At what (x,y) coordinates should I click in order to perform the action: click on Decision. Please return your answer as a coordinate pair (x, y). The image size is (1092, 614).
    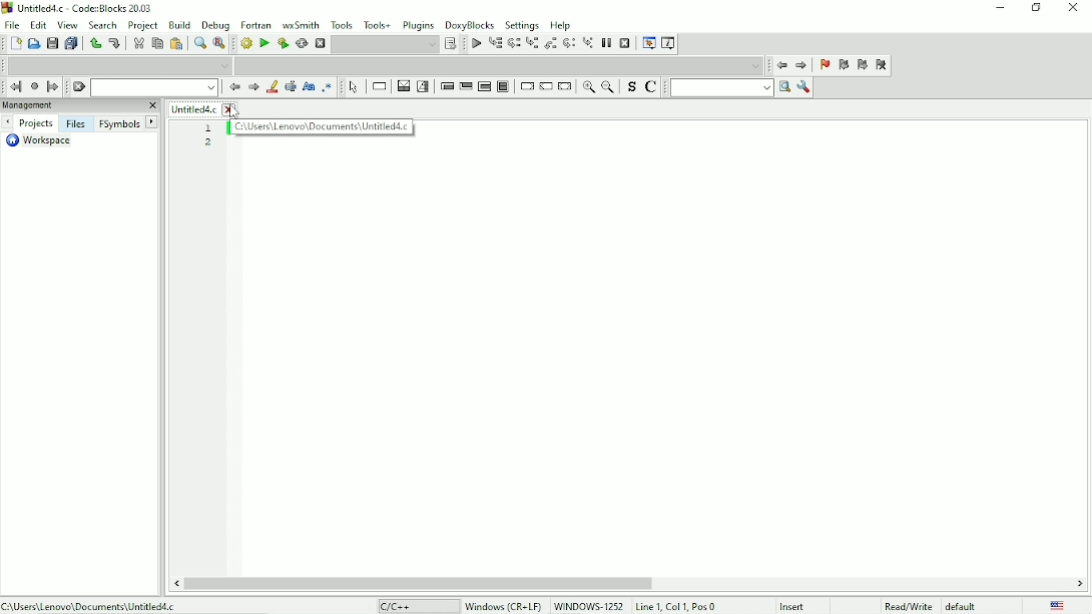
    Looking at the image, I should click on (403, 87).